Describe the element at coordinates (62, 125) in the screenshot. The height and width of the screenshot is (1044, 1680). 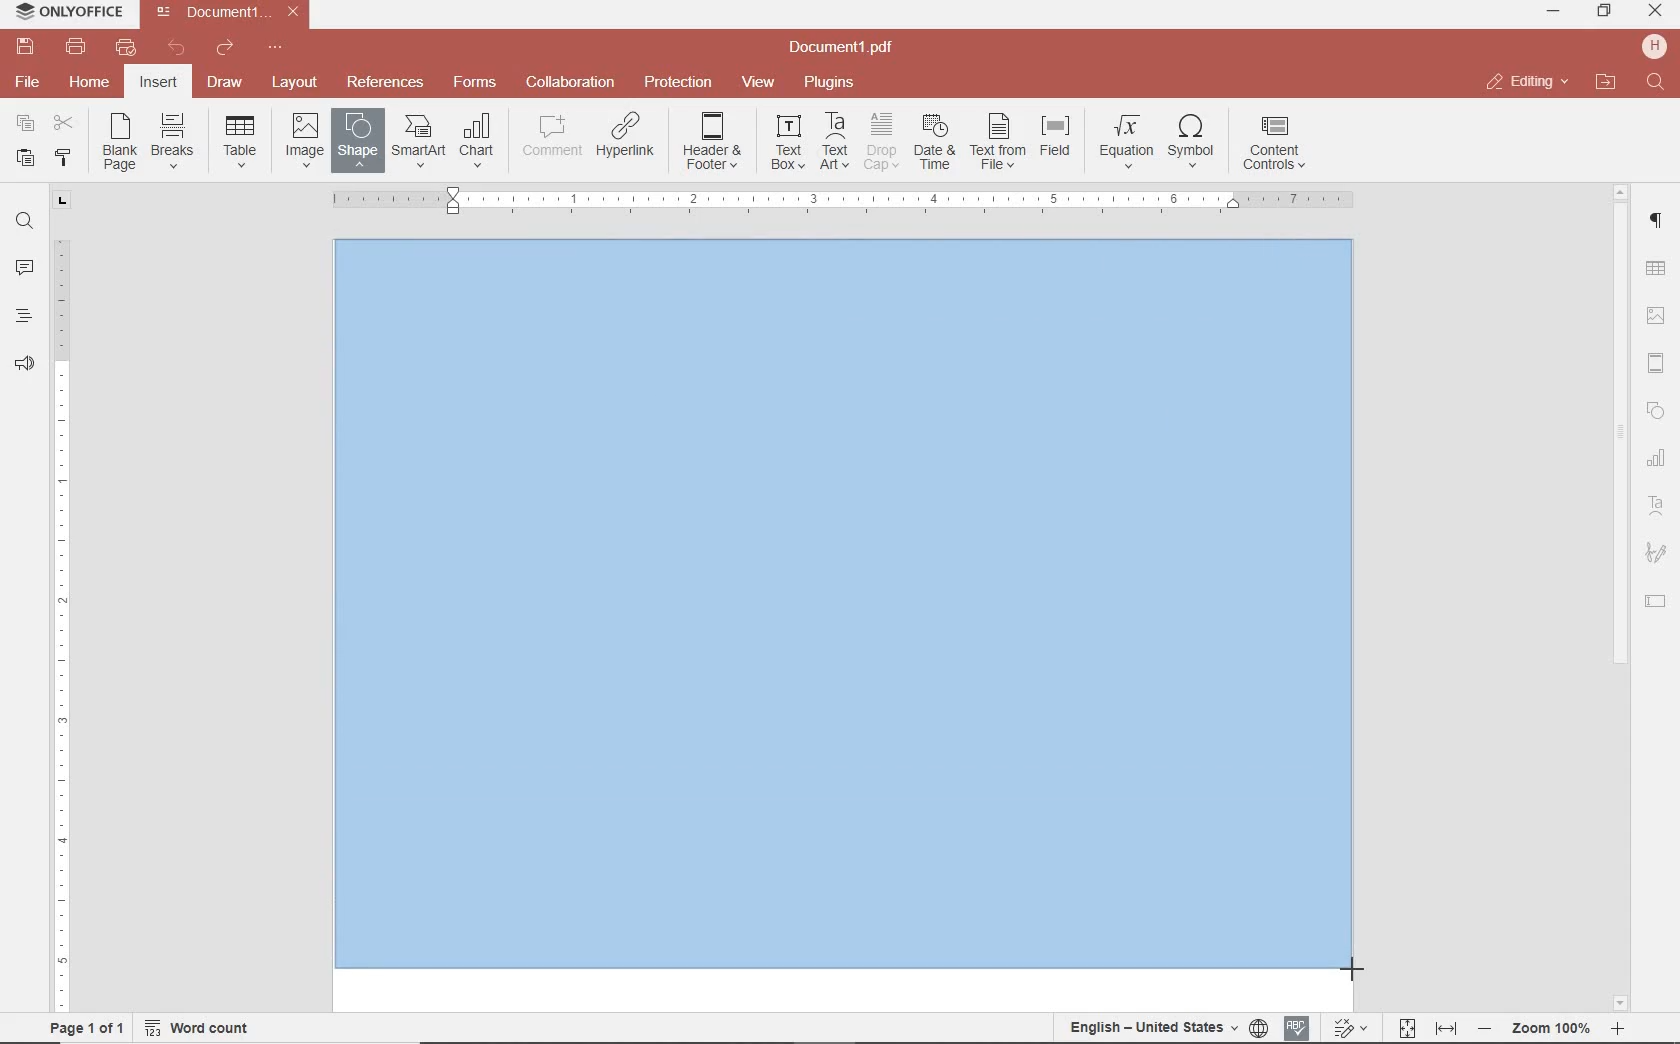
I see `cut` at that location.